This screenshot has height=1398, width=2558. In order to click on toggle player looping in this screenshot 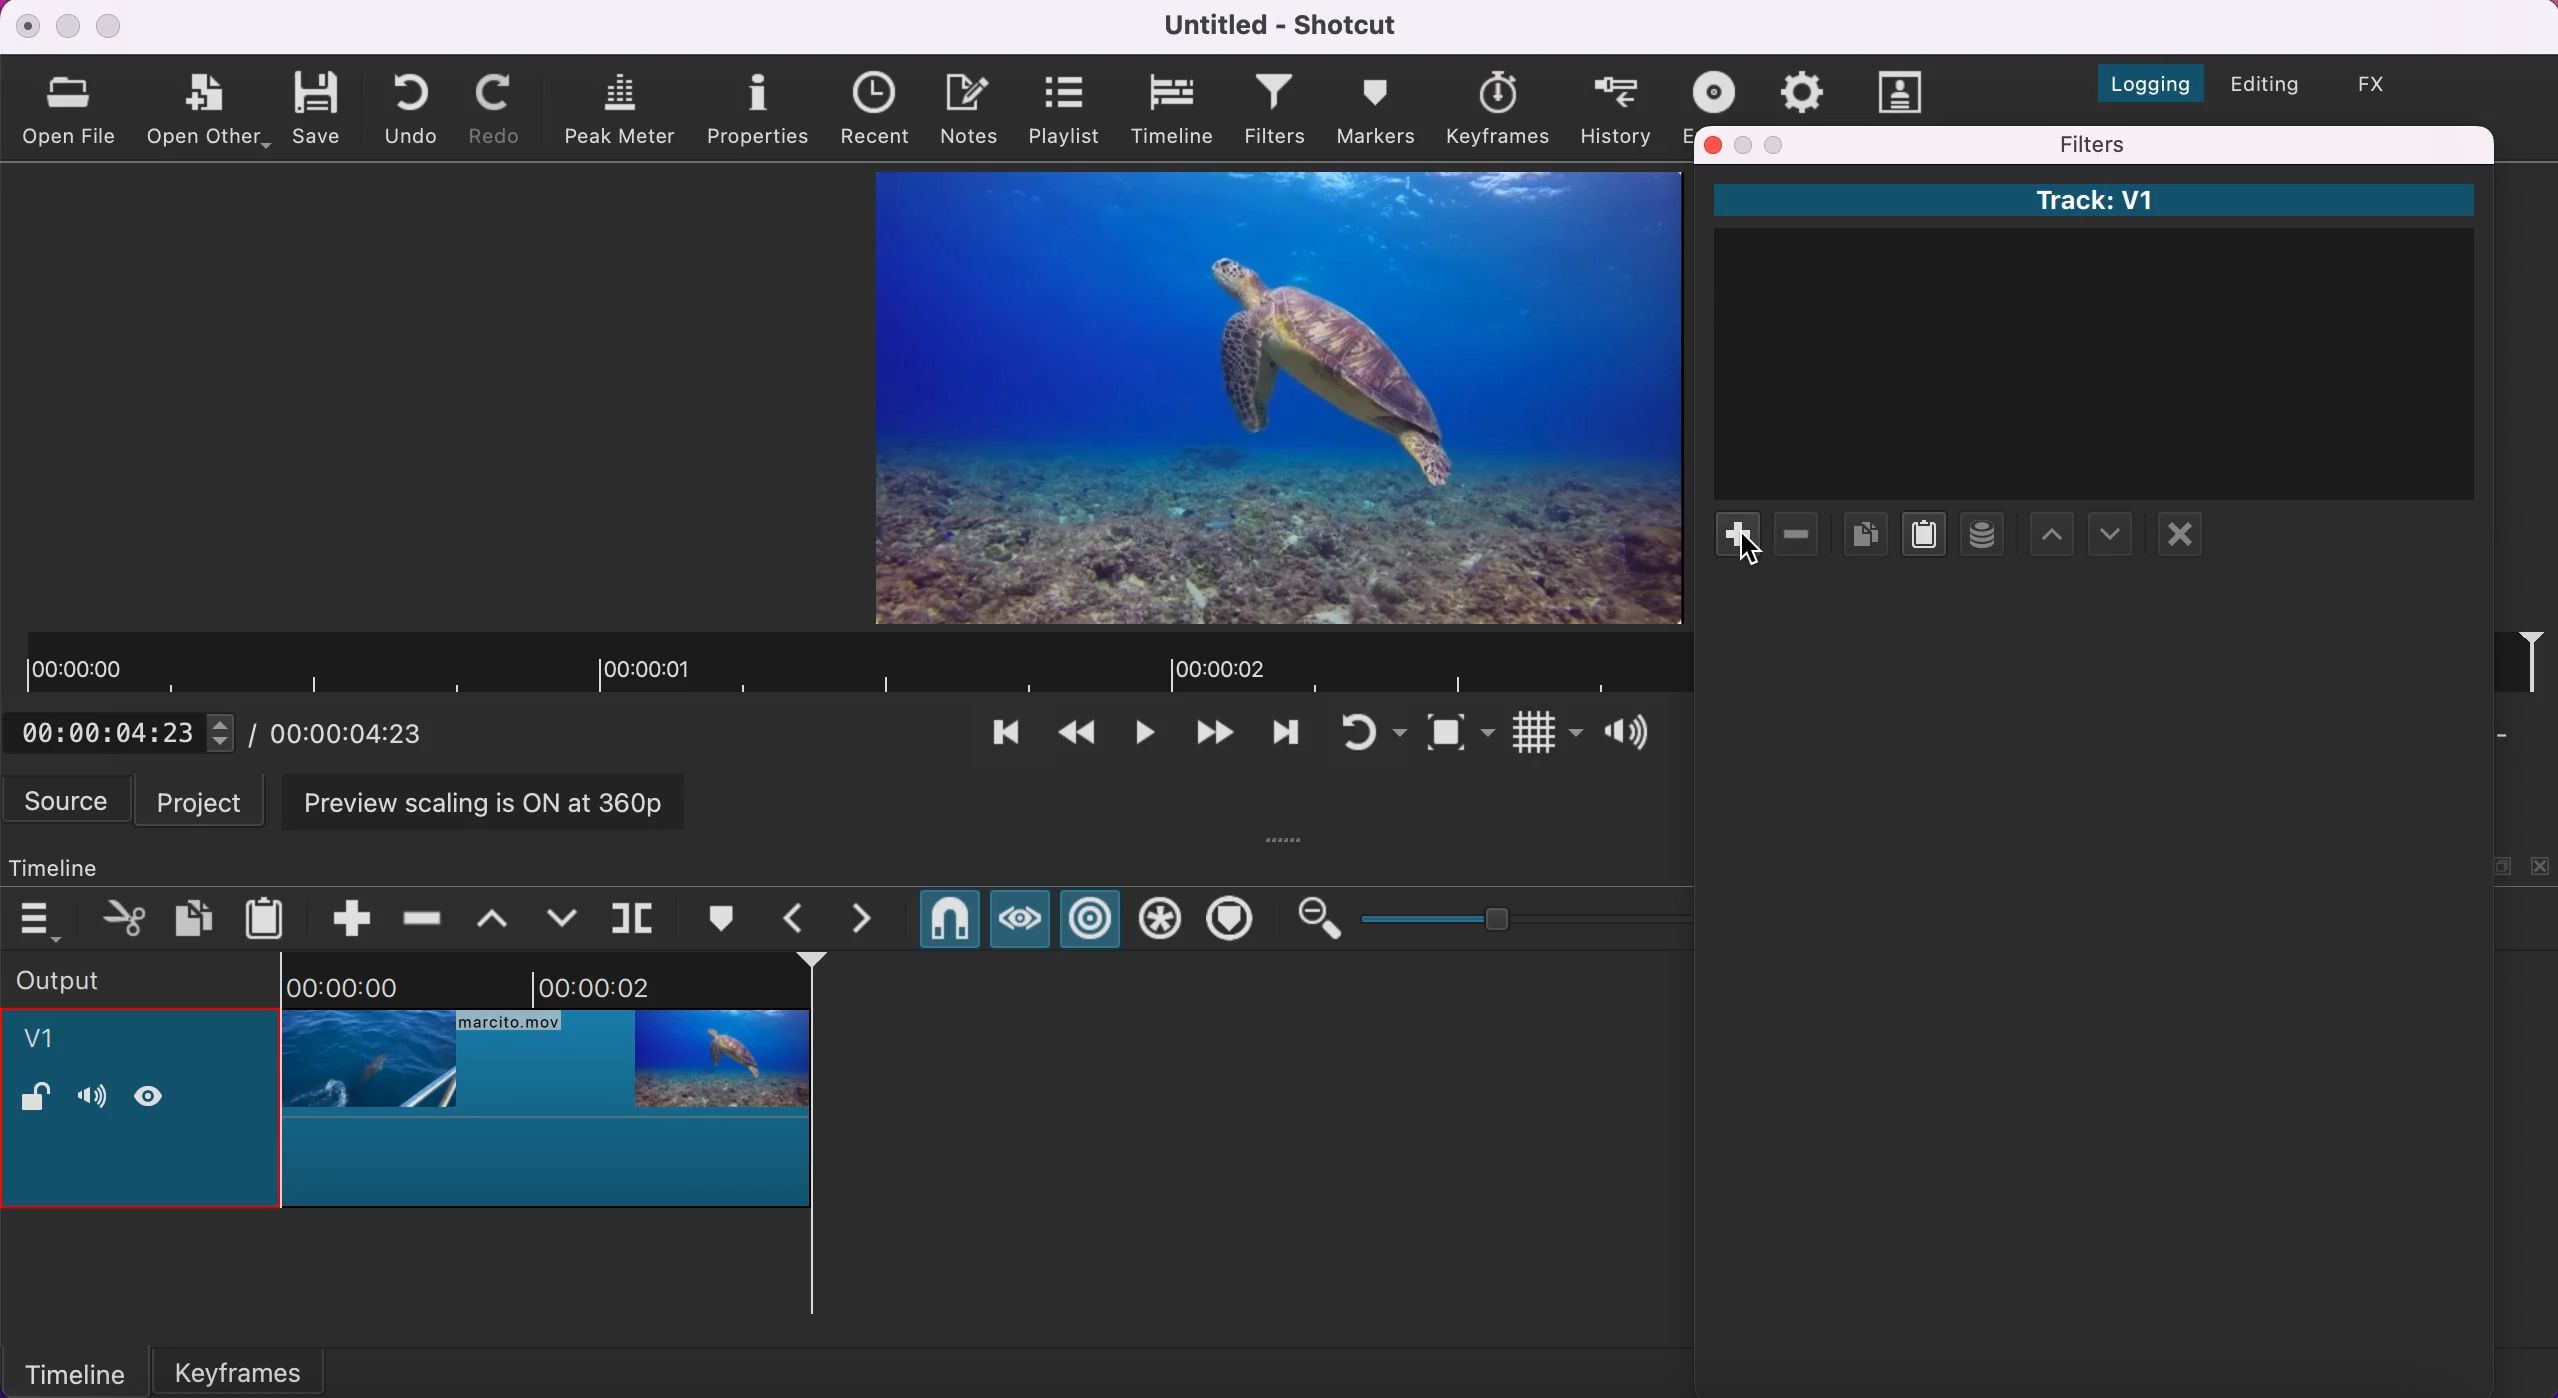, I will do `click(1370, 736)`.